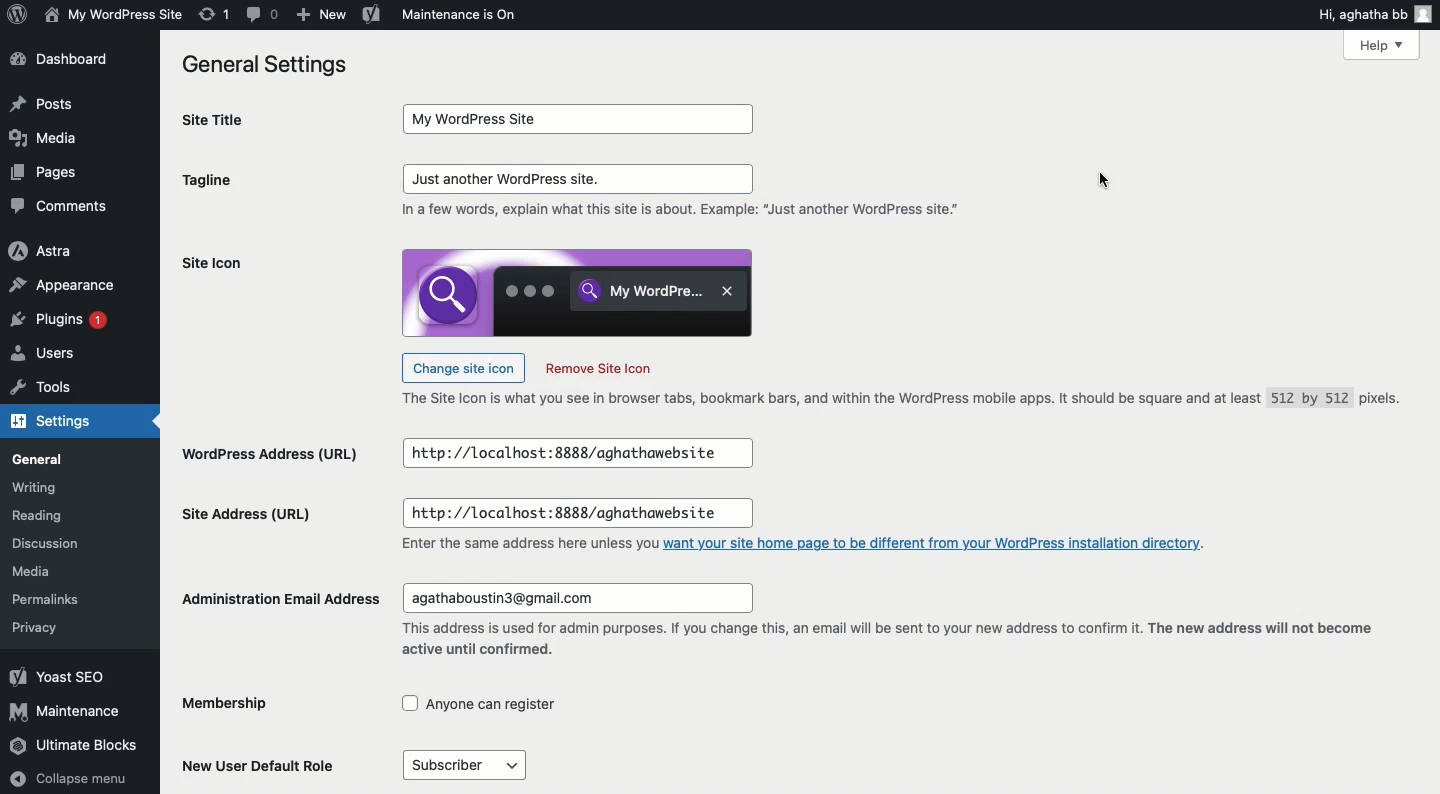 The width and height of the screenshot is (1440, 794). I want to click on Comment, so click(264, 15).